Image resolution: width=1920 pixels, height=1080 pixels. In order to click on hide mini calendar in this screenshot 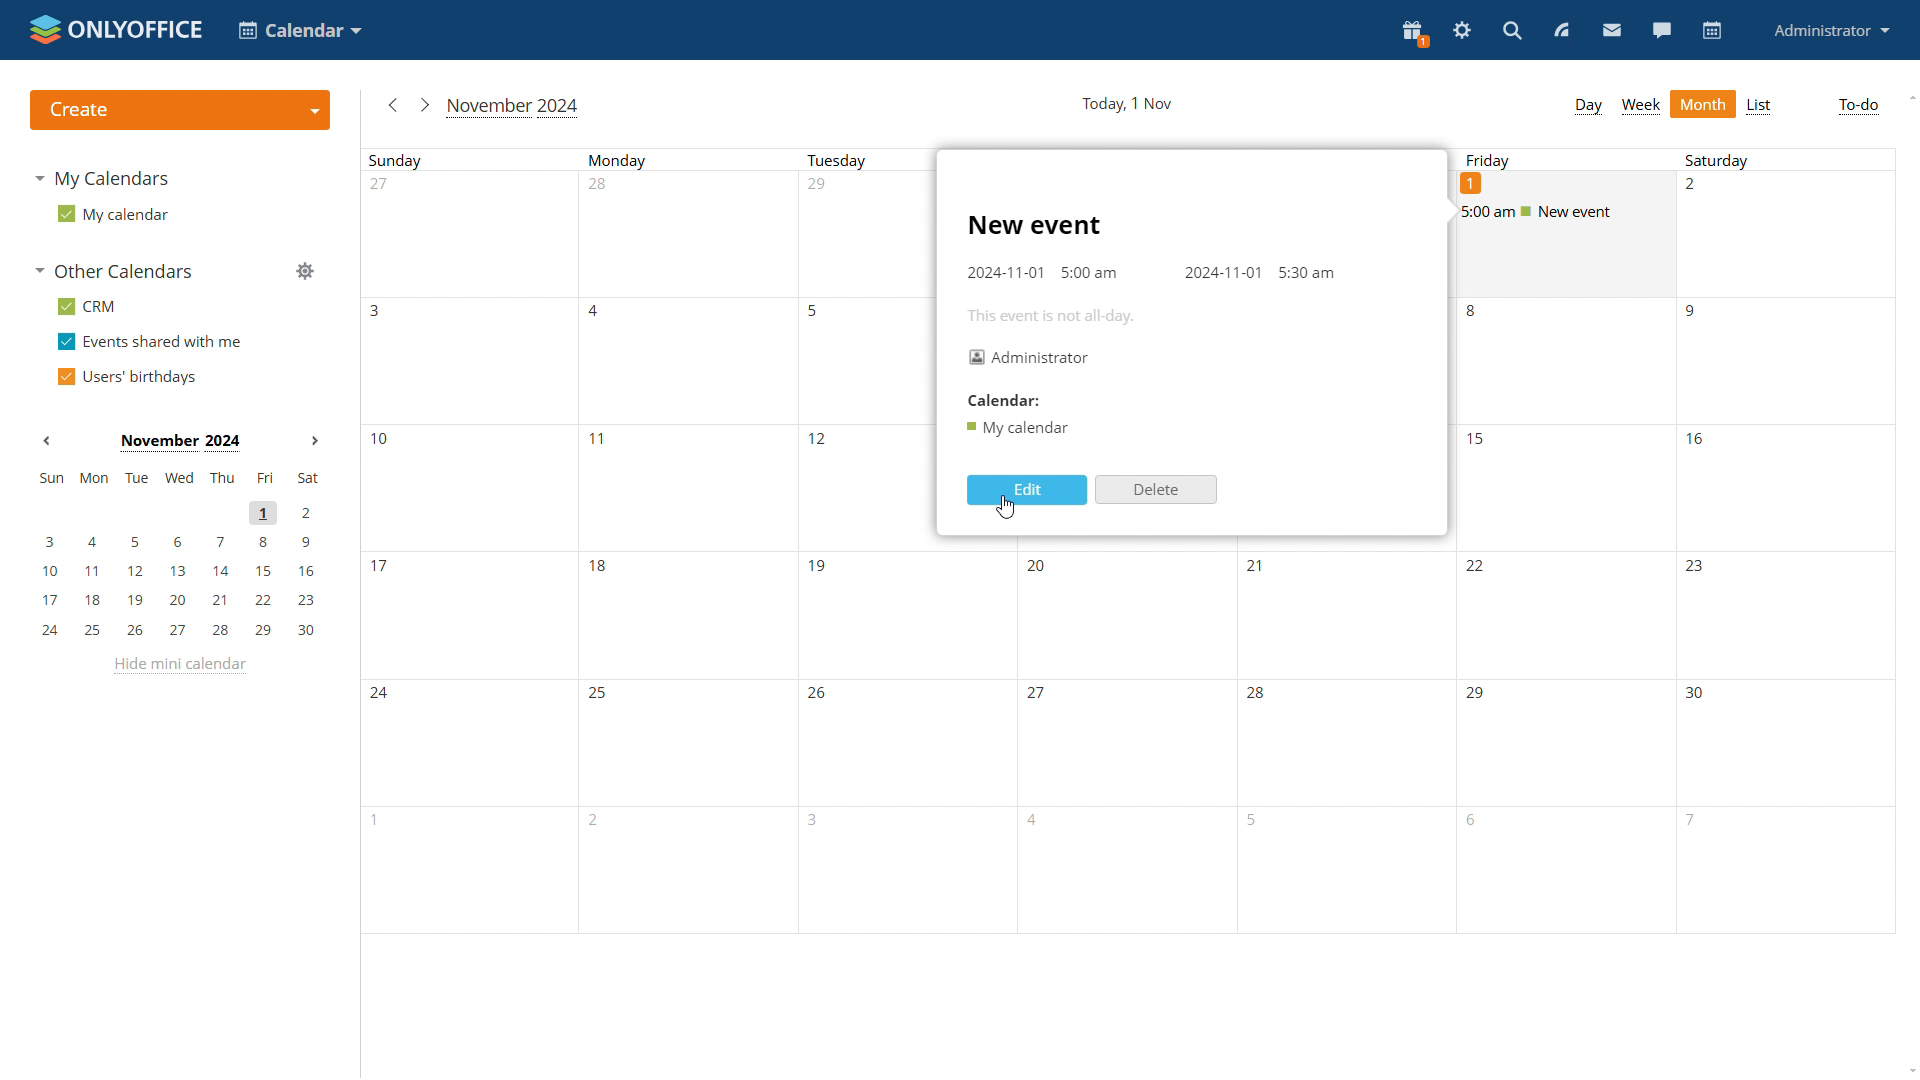, I will do `click(179, 666)`.